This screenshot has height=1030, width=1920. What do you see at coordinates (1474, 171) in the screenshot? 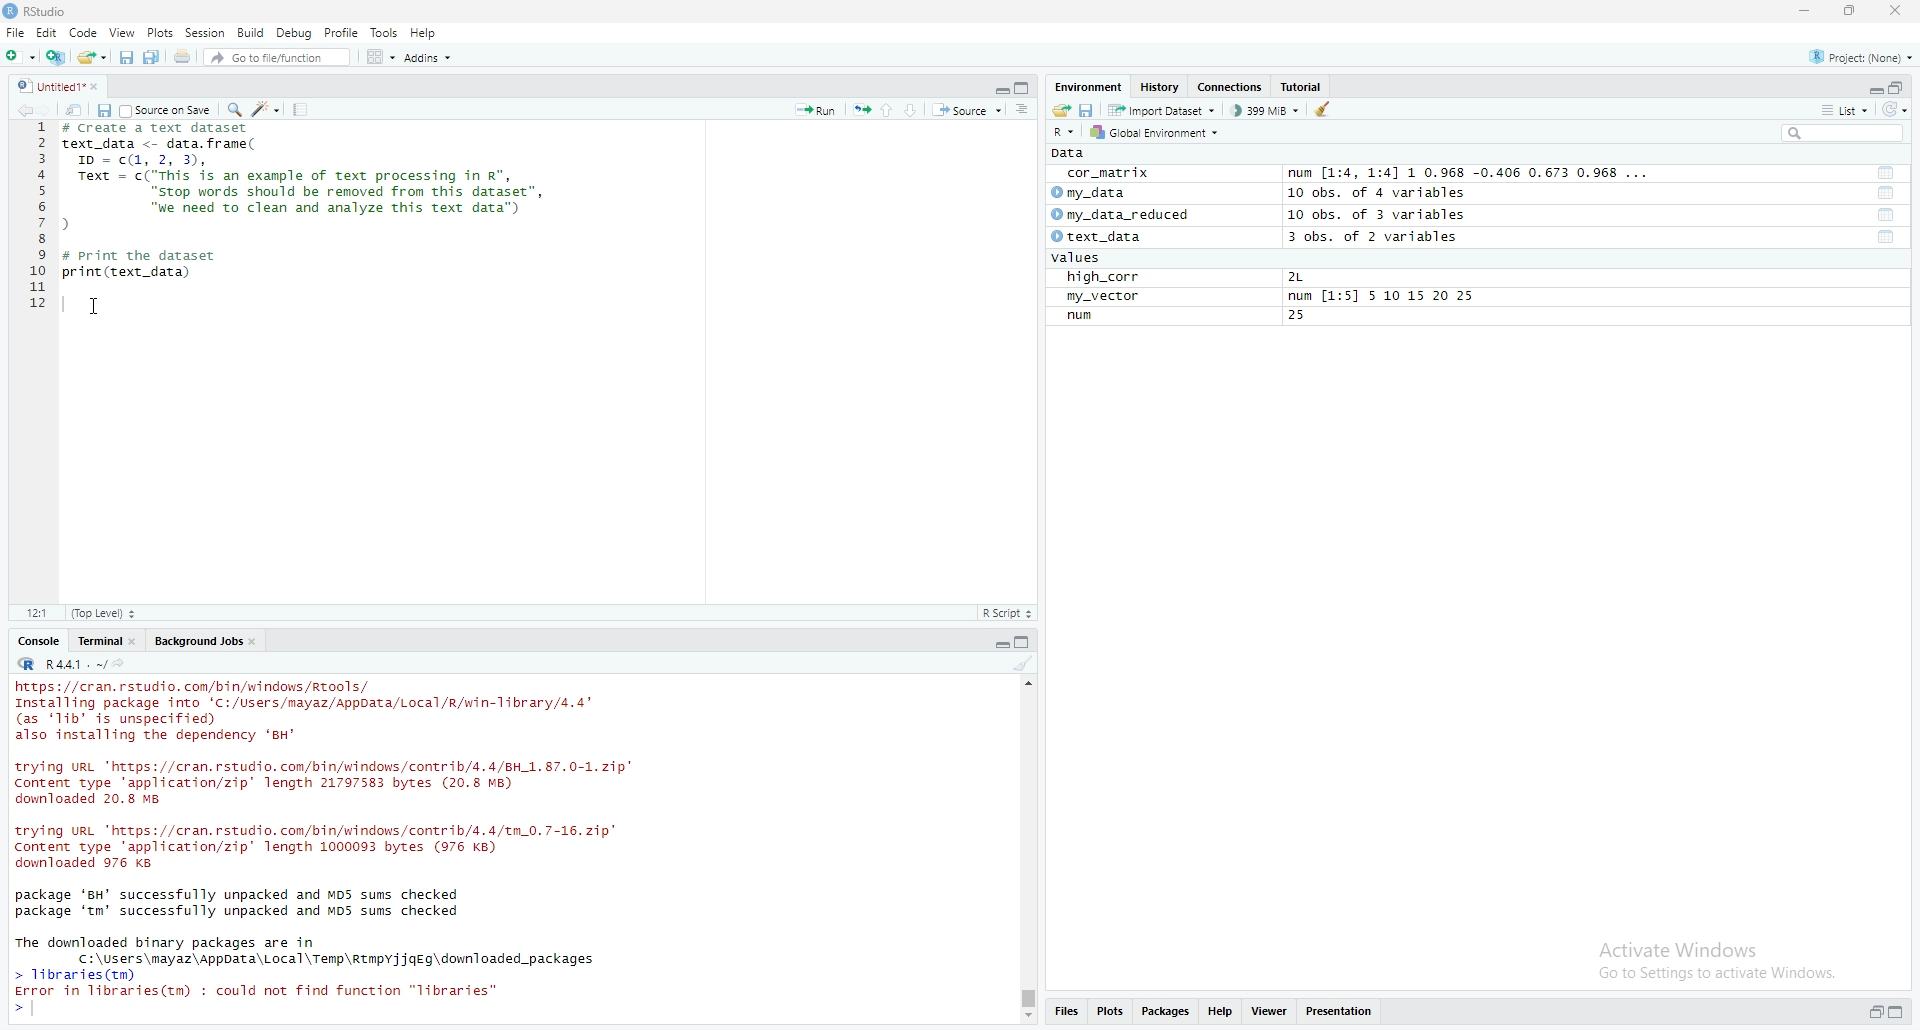
I see `num [1:4, 1:4] 1 0.968 -0.406 0.673 0.968 ...` at bounding box center [1474, 171].